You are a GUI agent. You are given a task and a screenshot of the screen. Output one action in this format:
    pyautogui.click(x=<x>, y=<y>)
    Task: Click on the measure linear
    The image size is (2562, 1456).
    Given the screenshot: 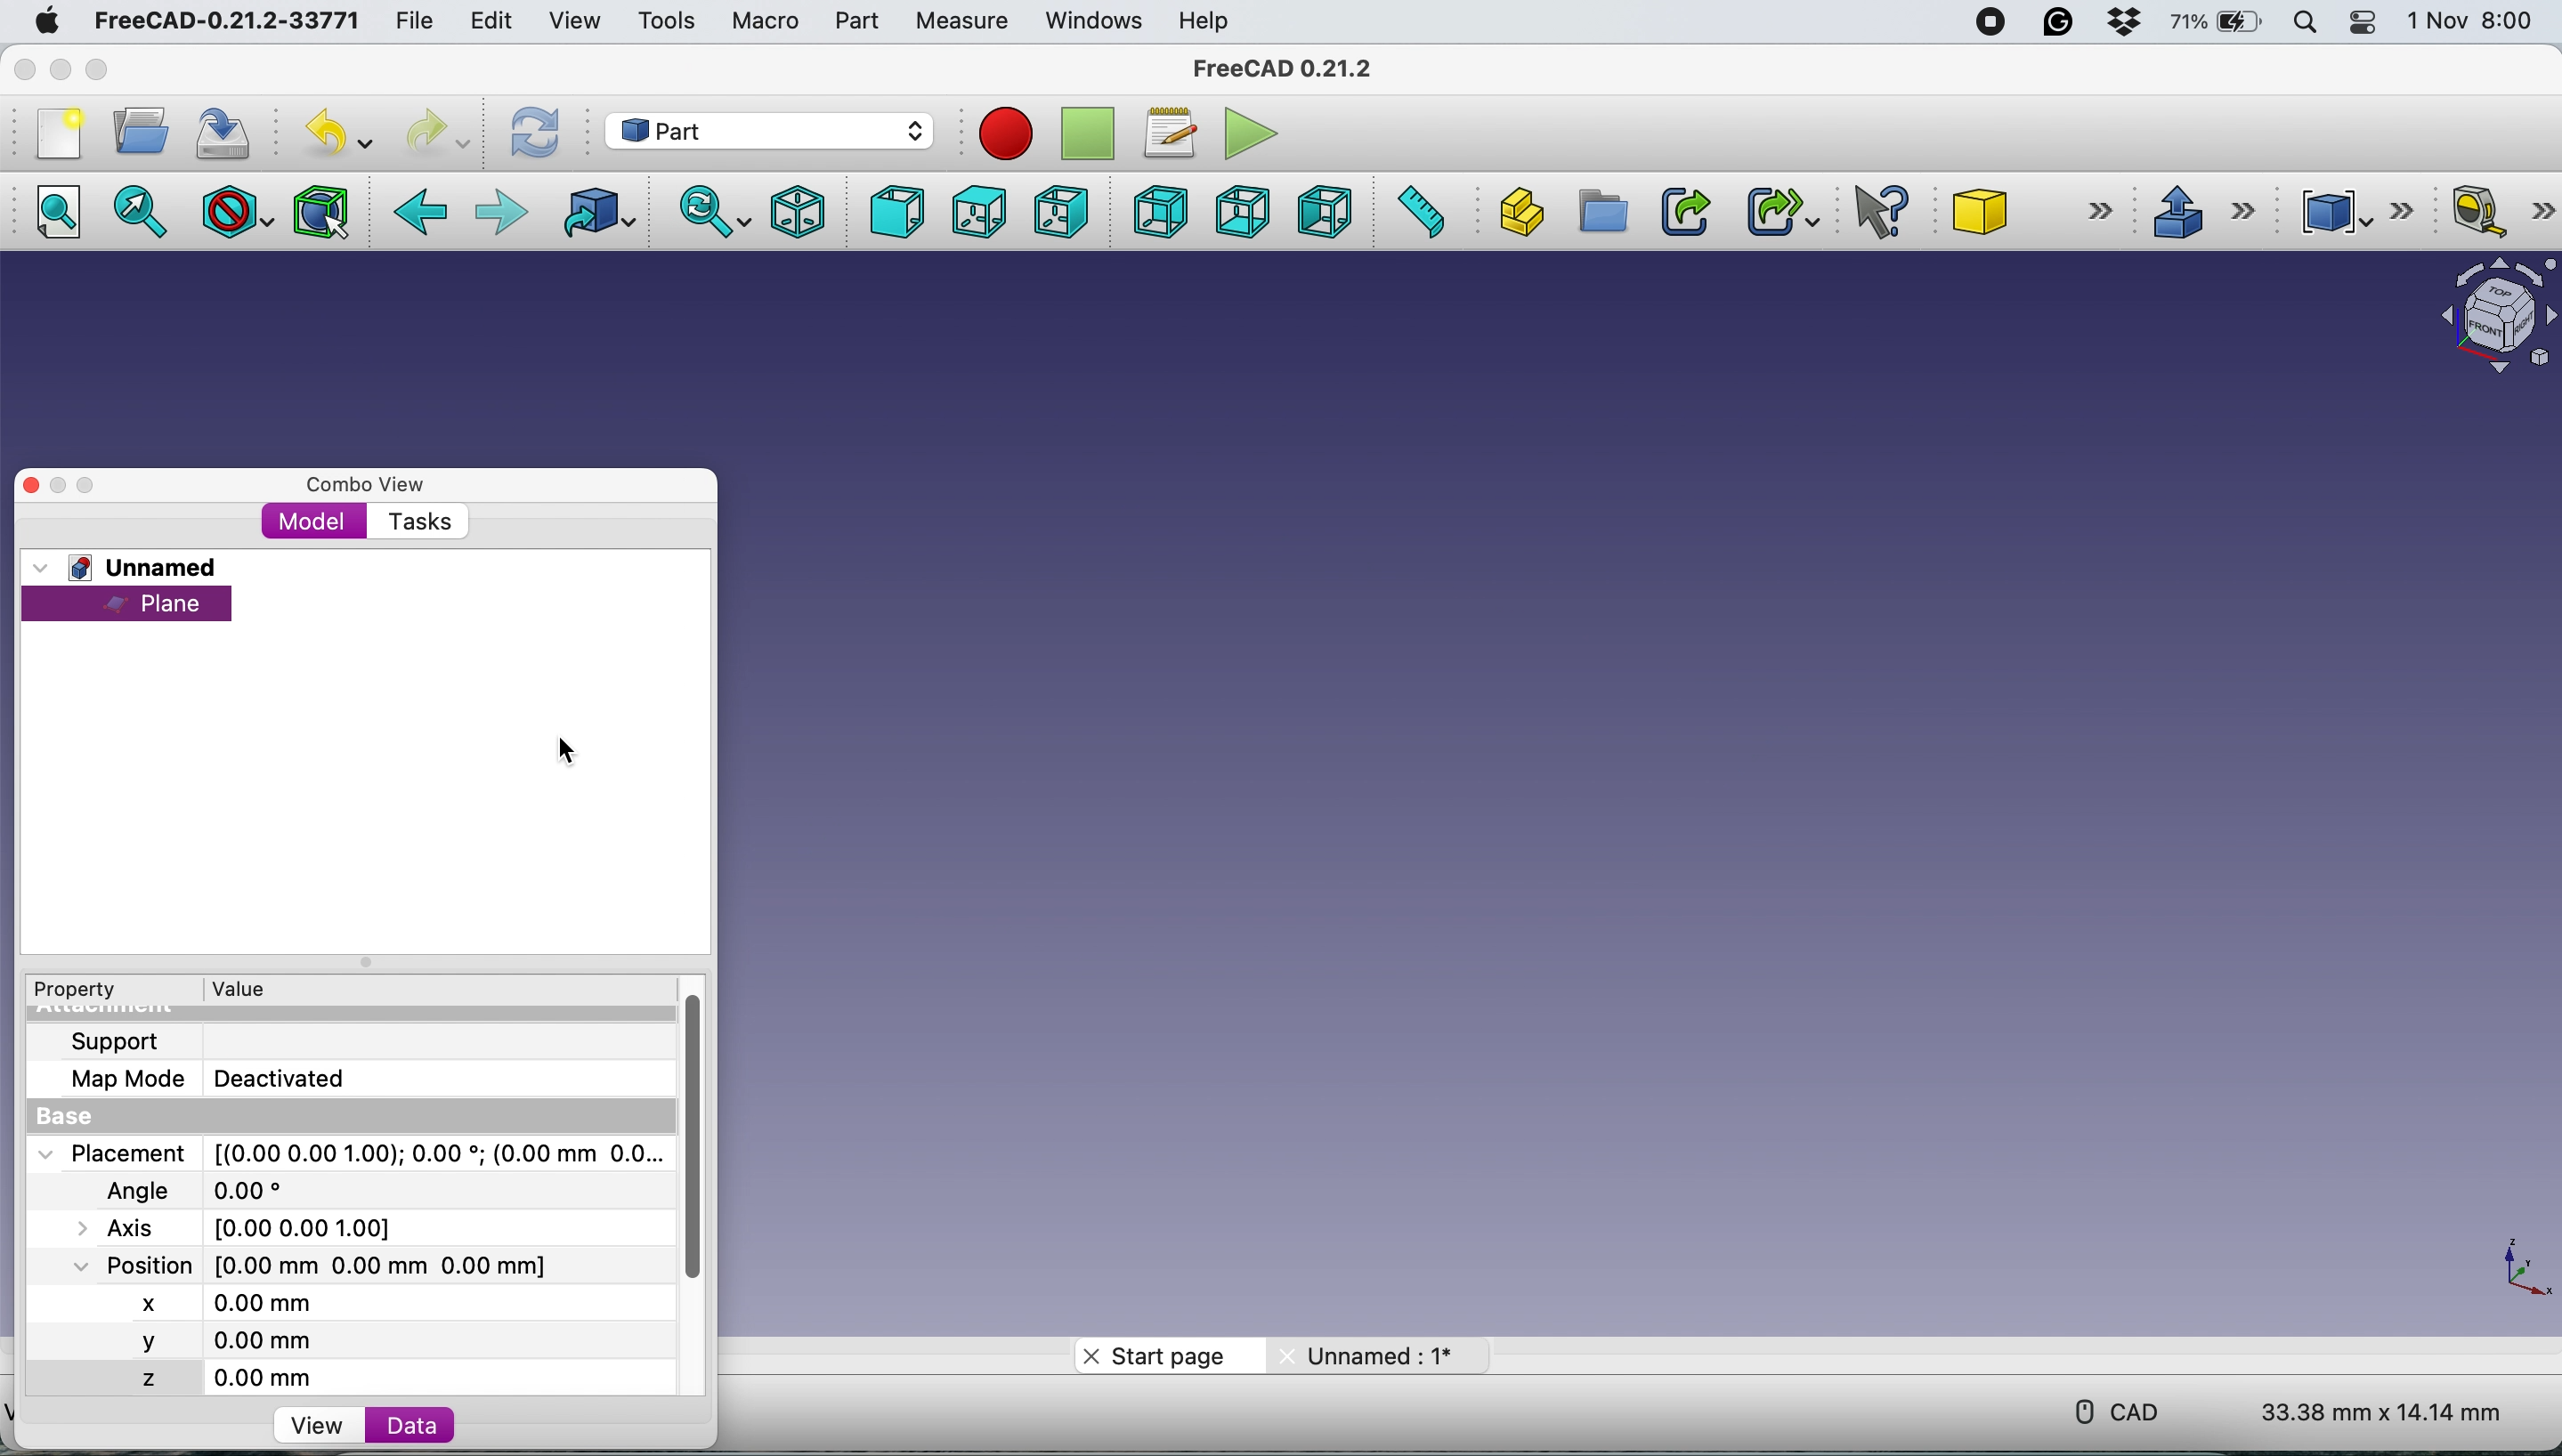 What is the action you would take?
    pyautogui.click(x=2500, y=209)
    